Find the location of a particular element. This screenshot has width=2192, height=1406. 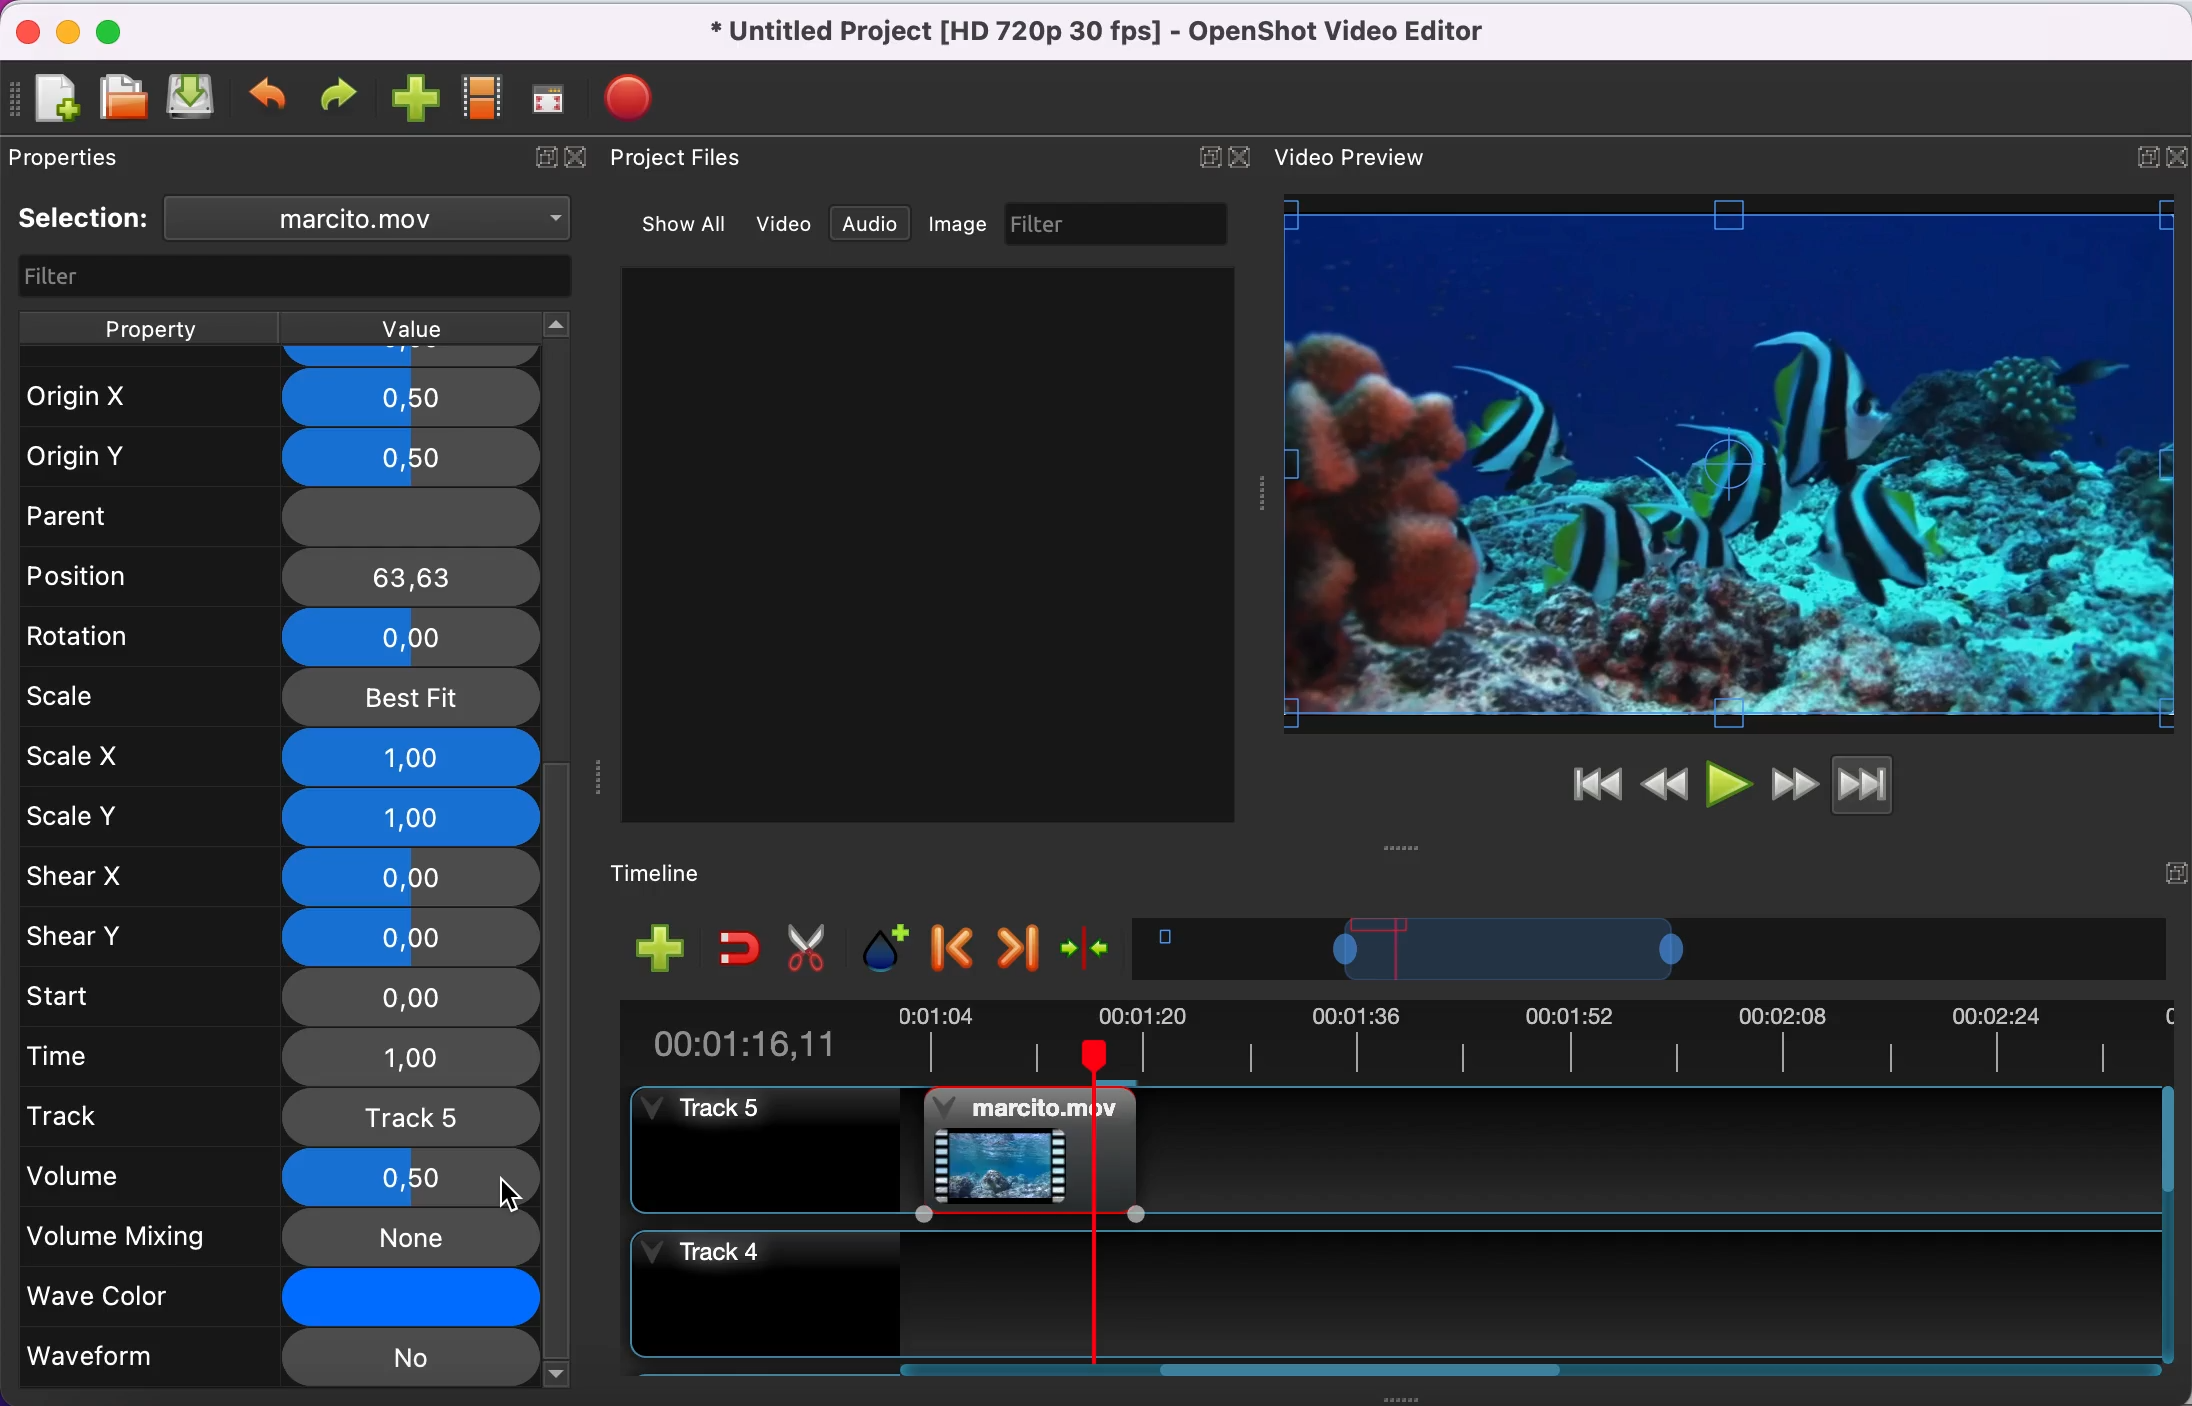

choose profile is located at coordinates (481, 99).